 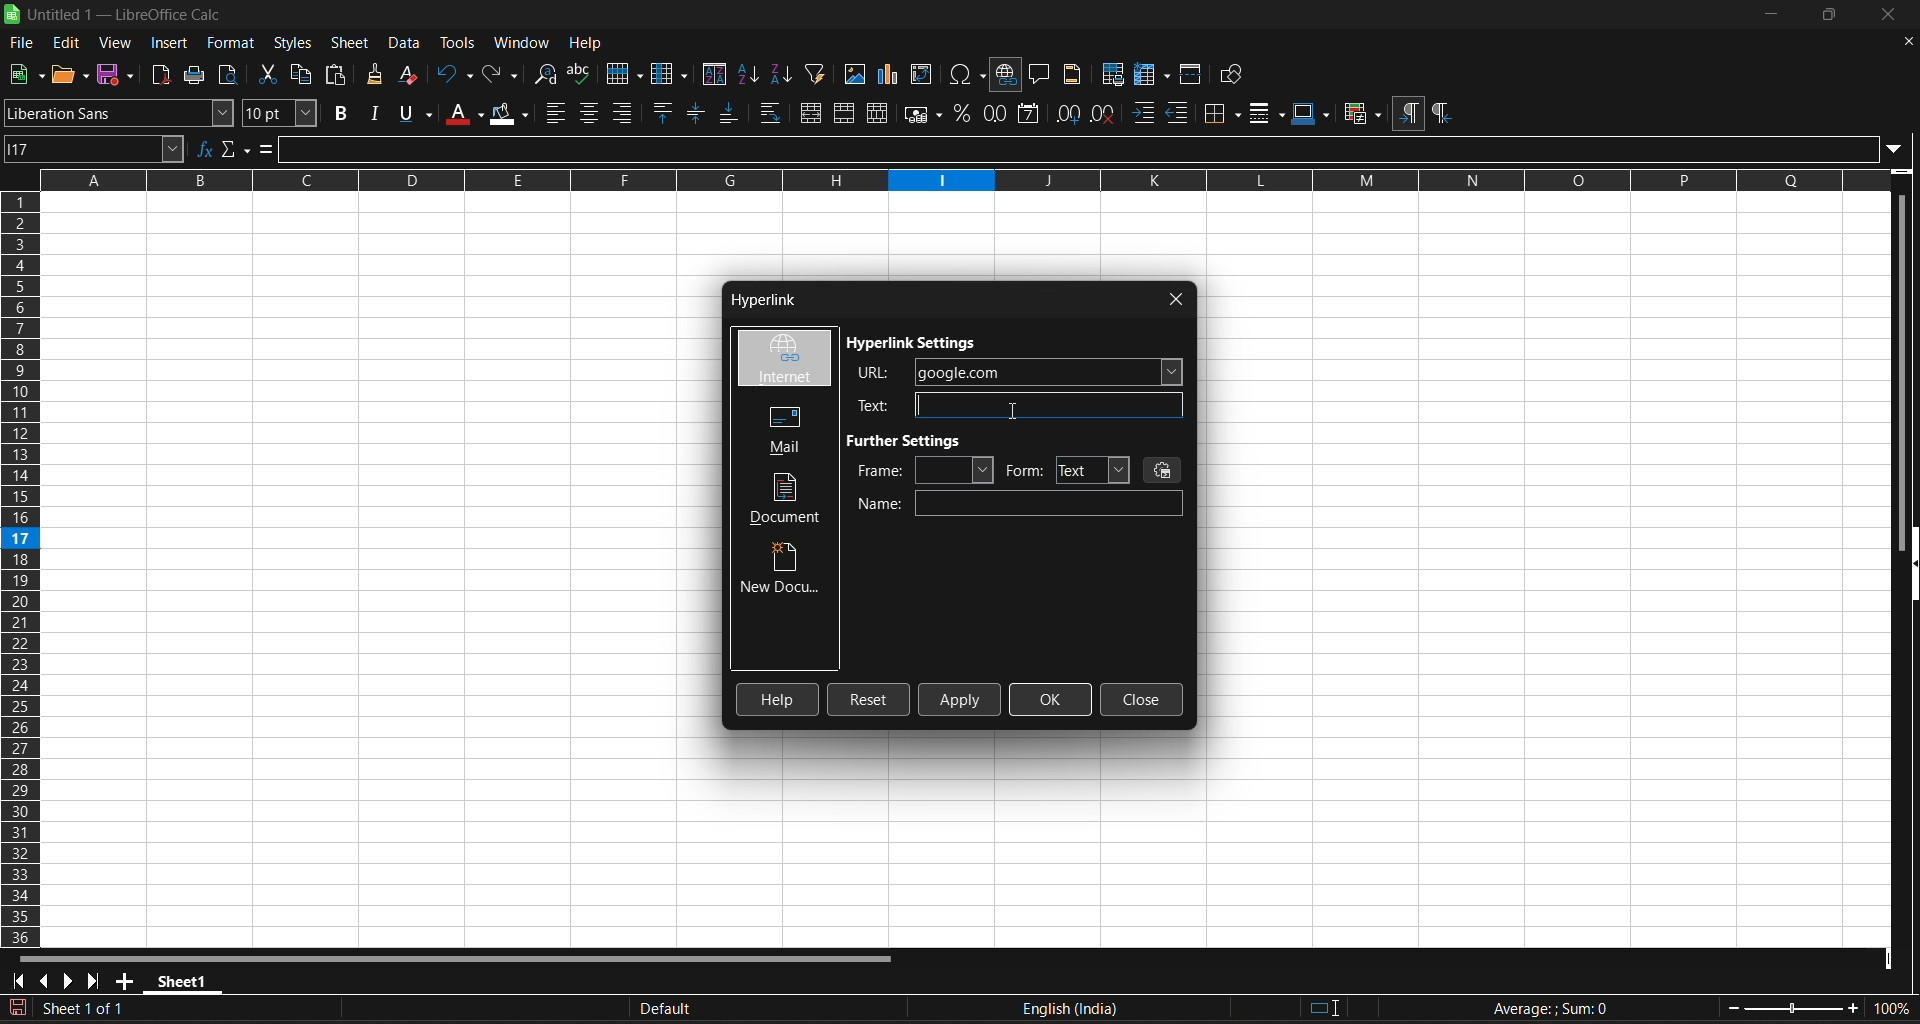 I want to click on sort ascending, so click(x=750, y=74).